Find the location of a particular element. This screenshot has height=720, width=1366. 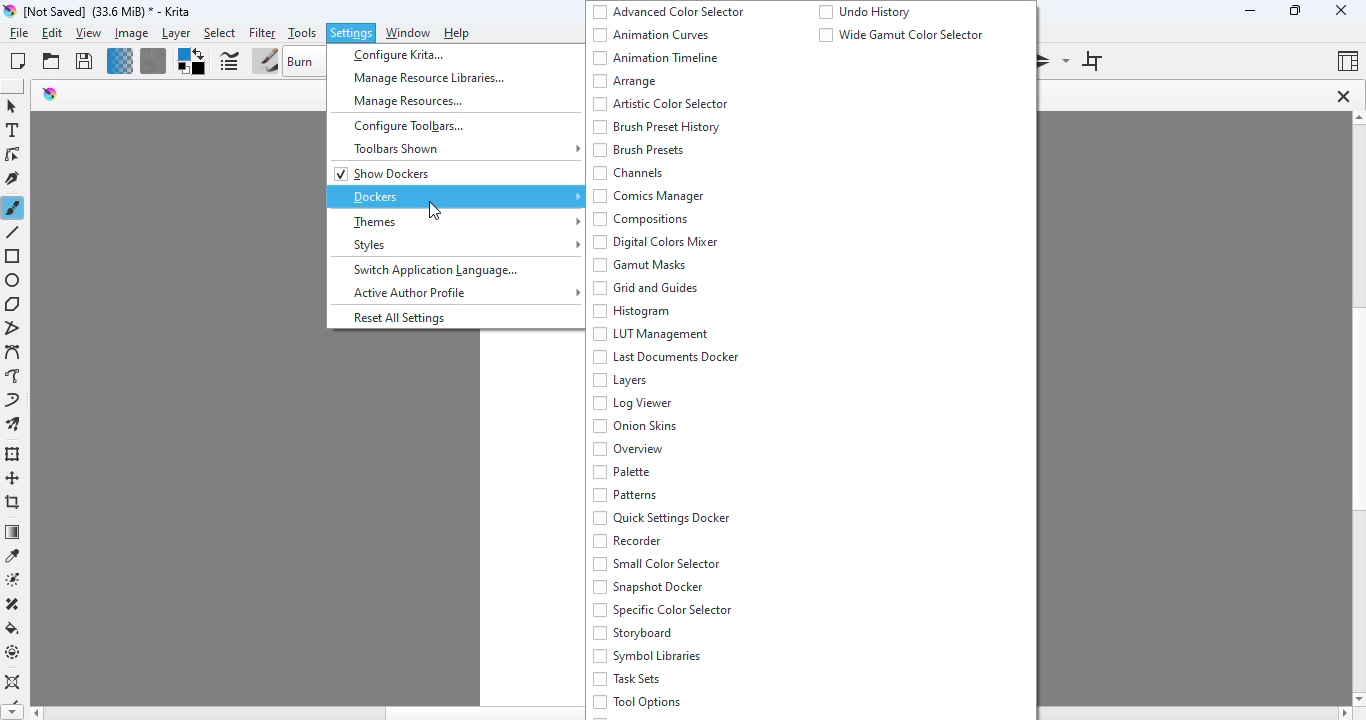

brush preset history is located at coordinates (657, 127).